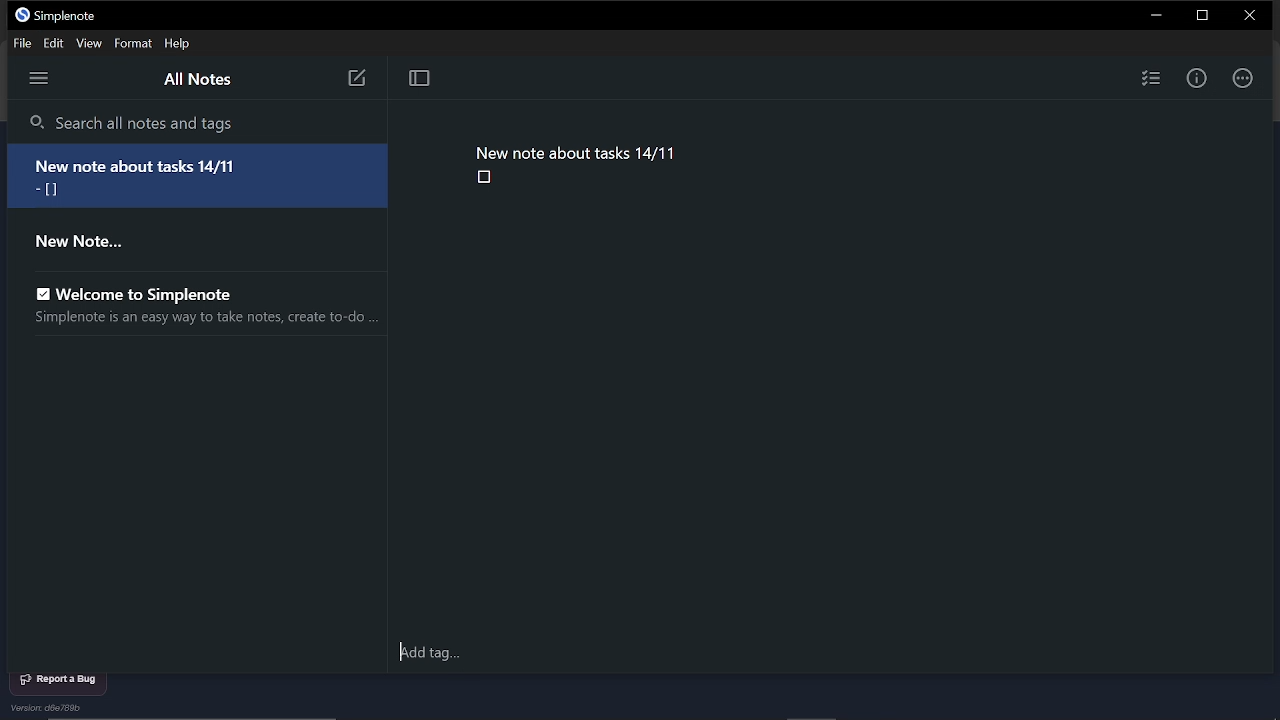  I want to click on File, so click(25, 43).